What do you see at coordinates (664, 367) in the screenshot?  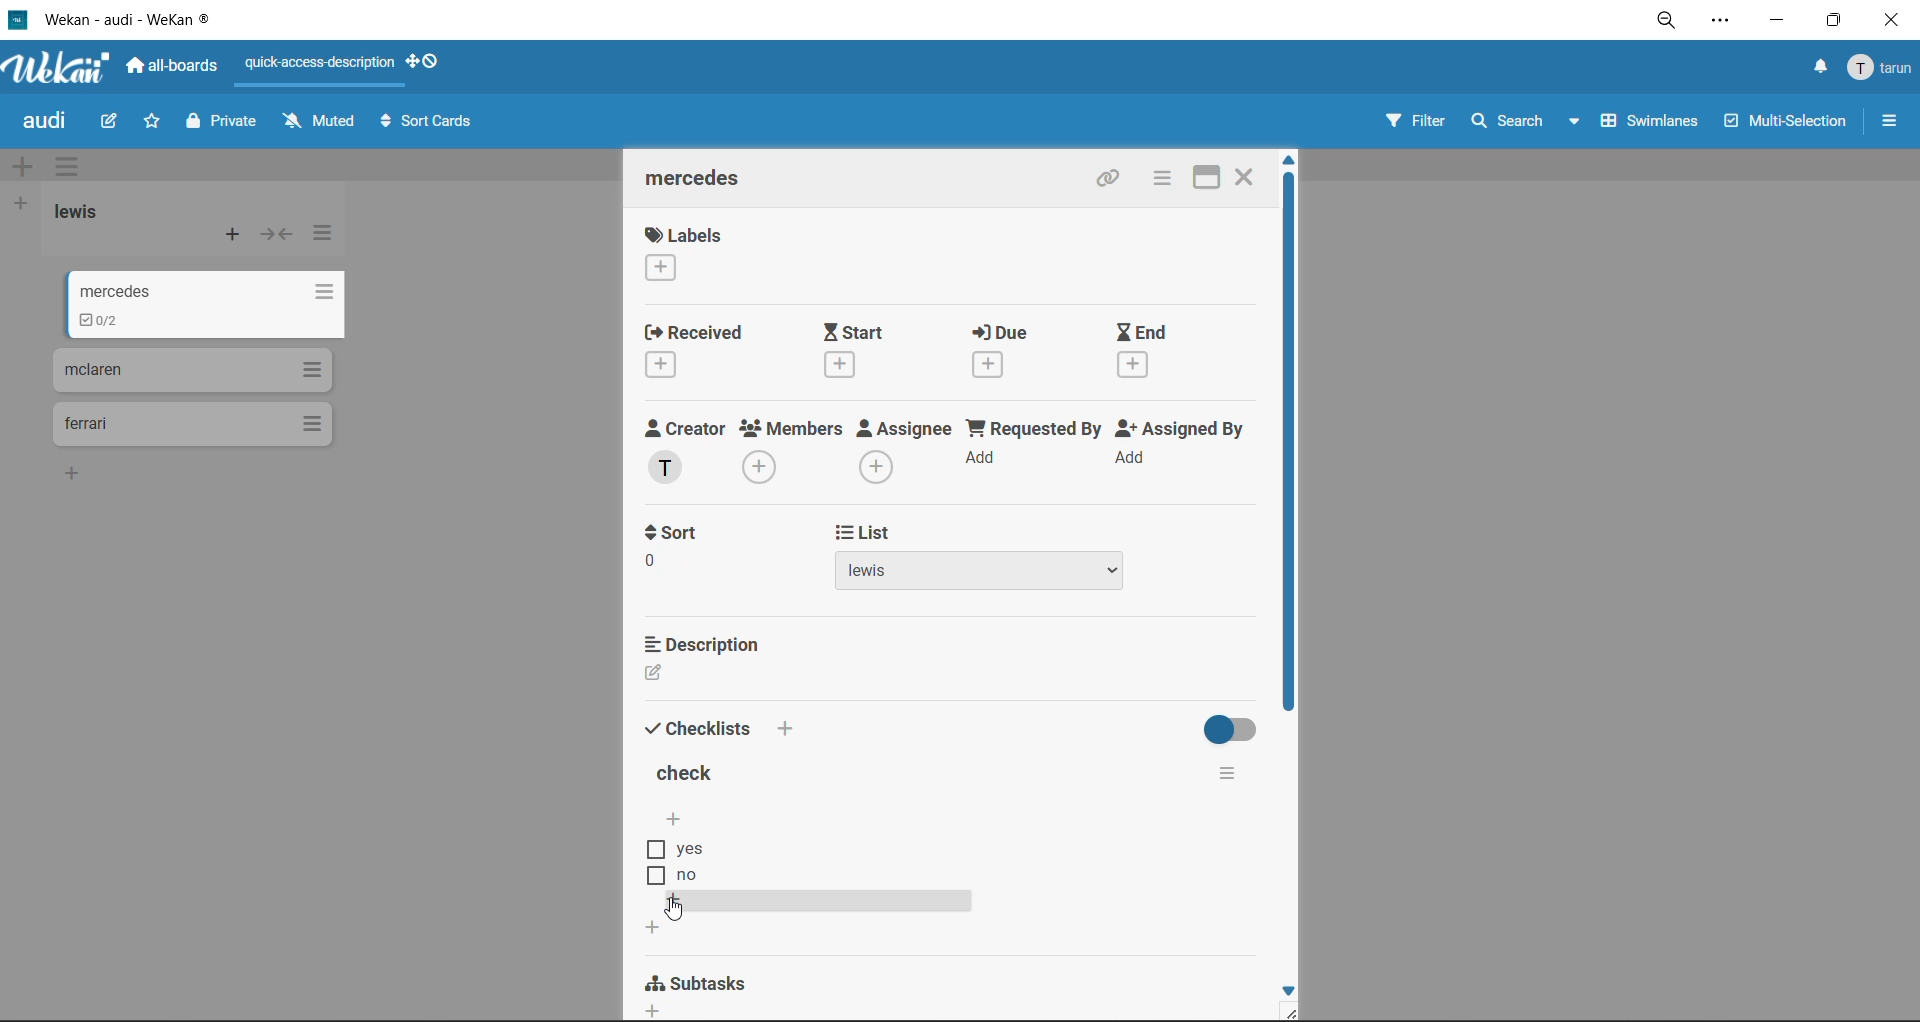 I see `Add Recieved` at bounding box center [664, 367].